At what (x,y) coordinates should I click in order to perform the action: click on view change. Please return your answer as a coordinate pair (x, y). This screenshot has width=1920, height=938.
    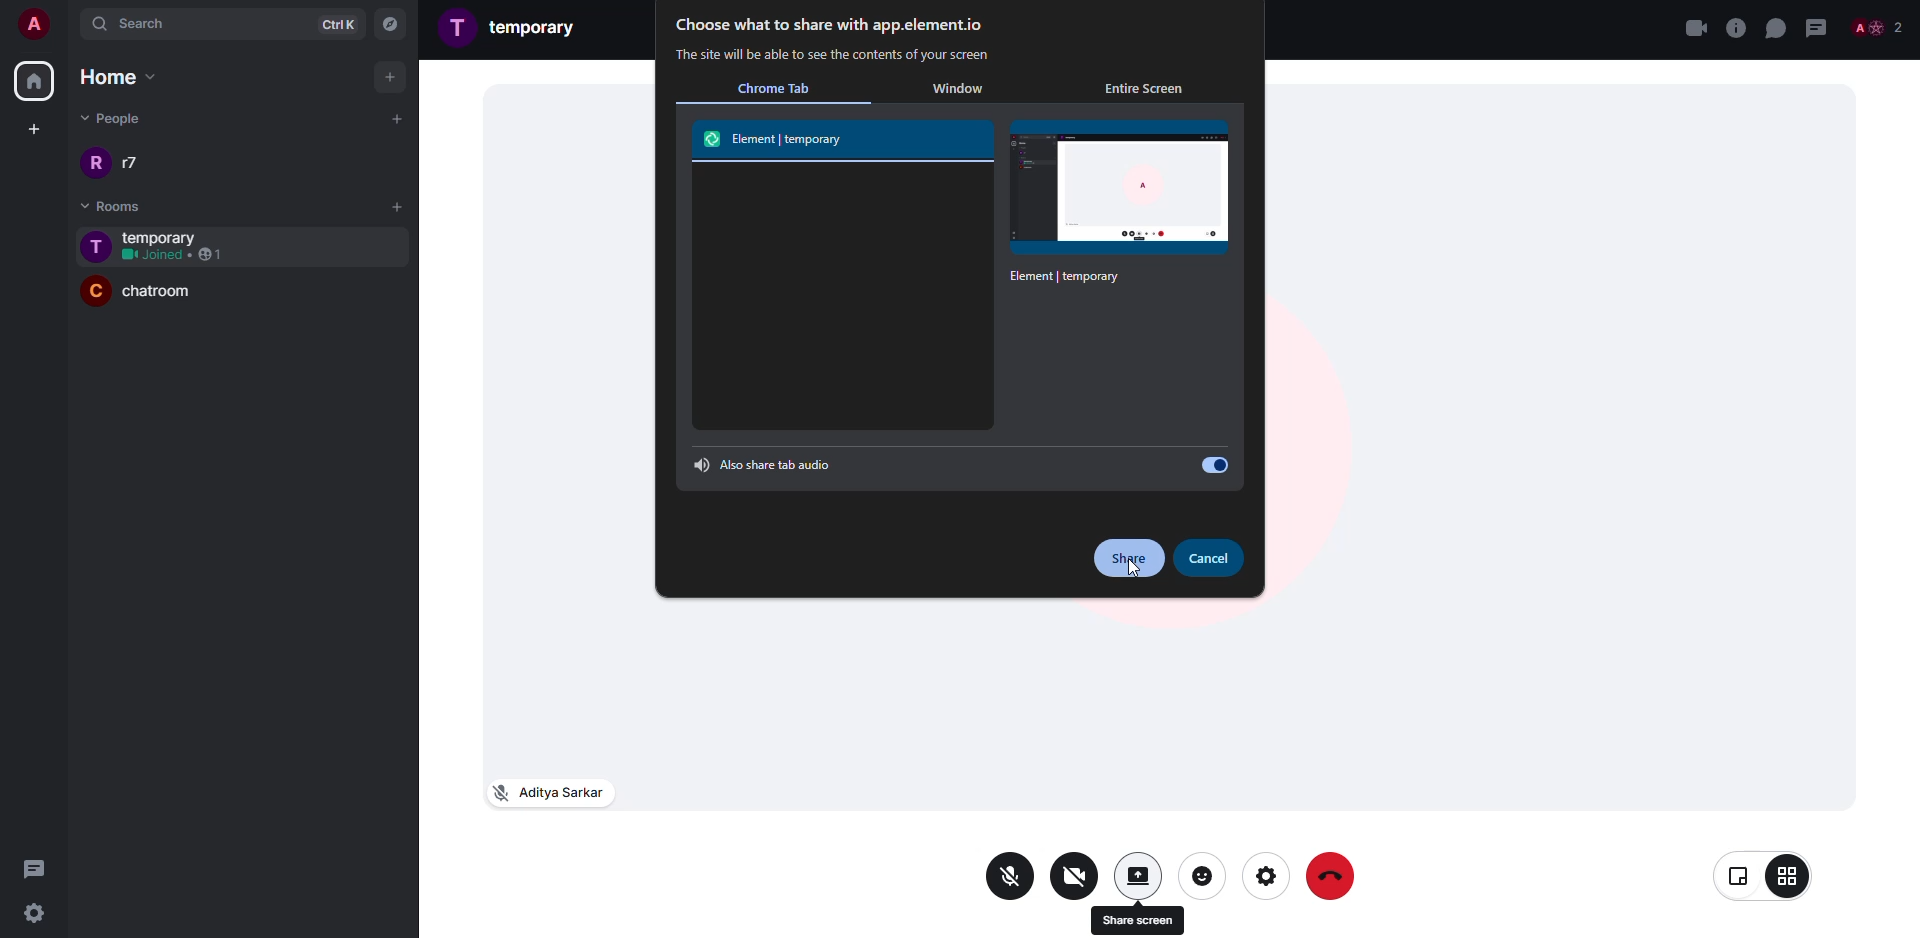
    Looking at the image, I should click on (1764, 875).